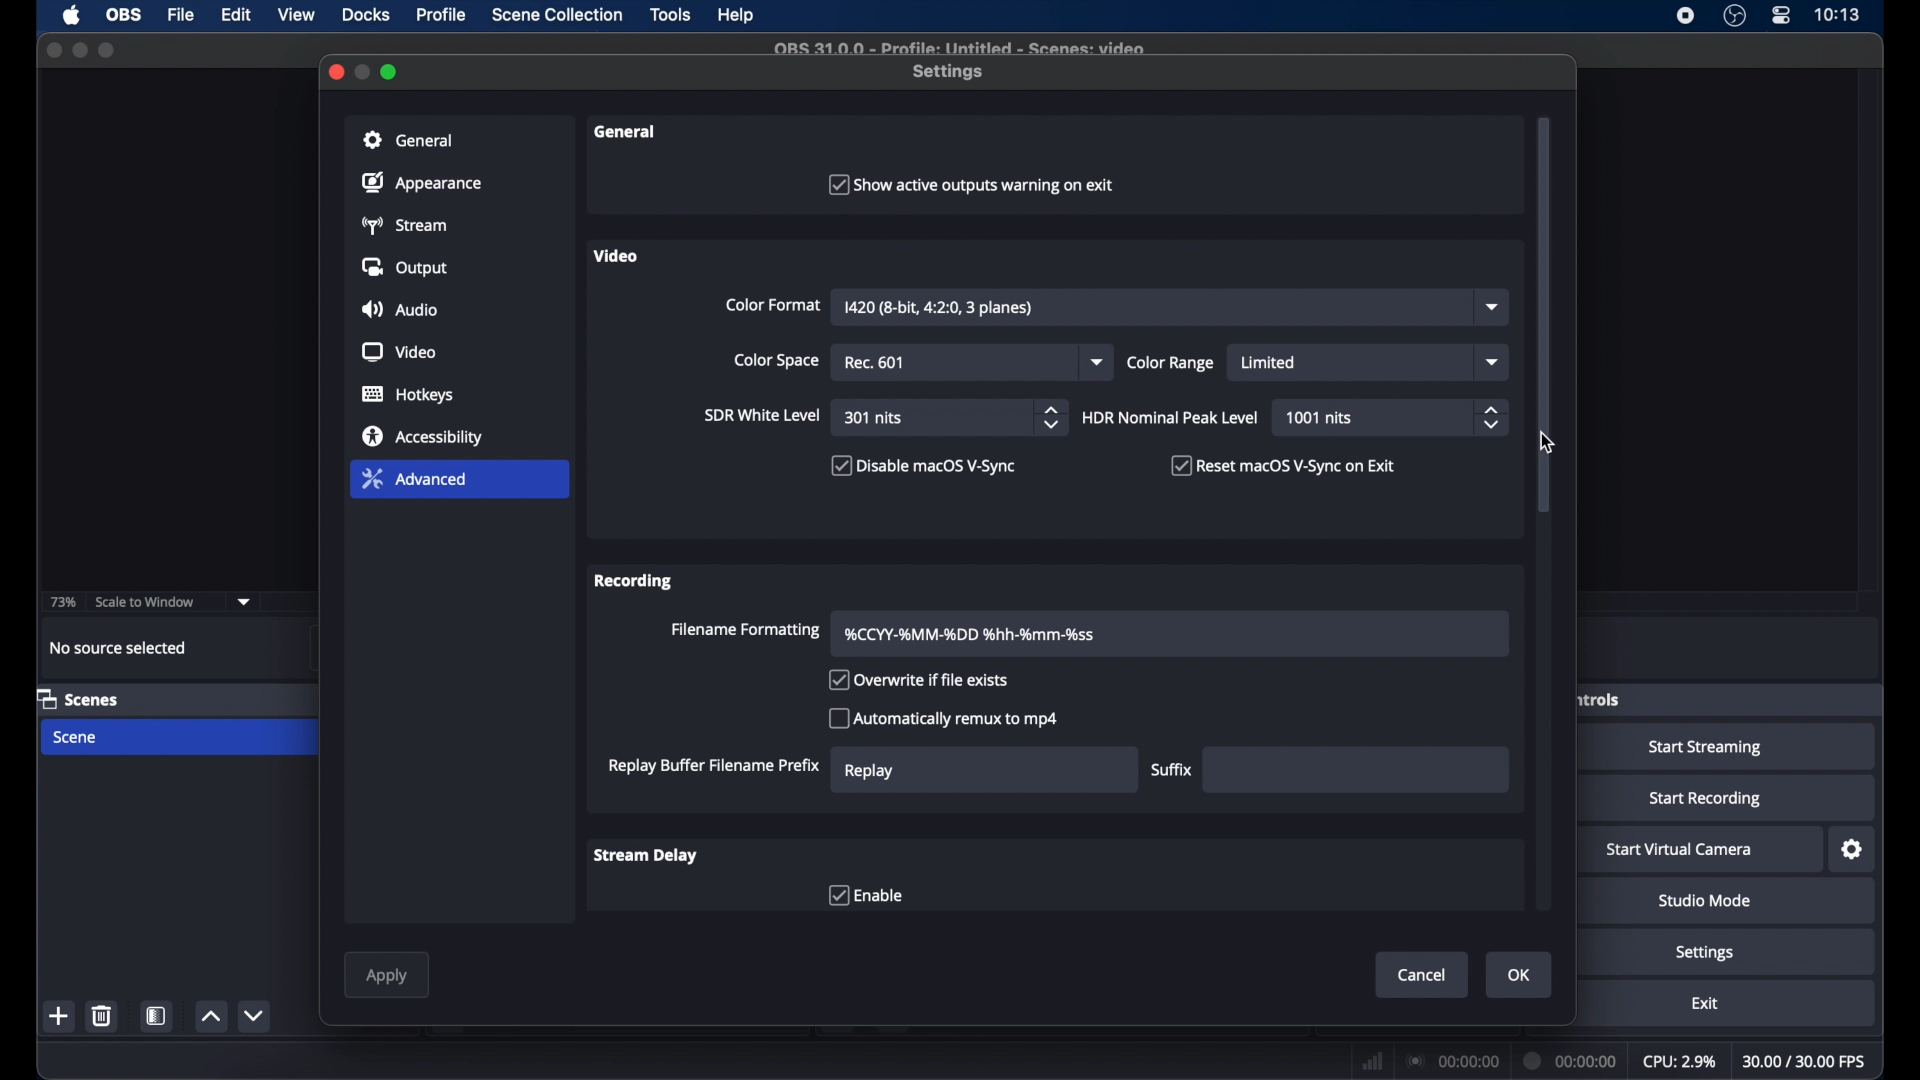 This screenshot has height=1080, width=1920. I want to click on screen recorder, so click(1684, 16).